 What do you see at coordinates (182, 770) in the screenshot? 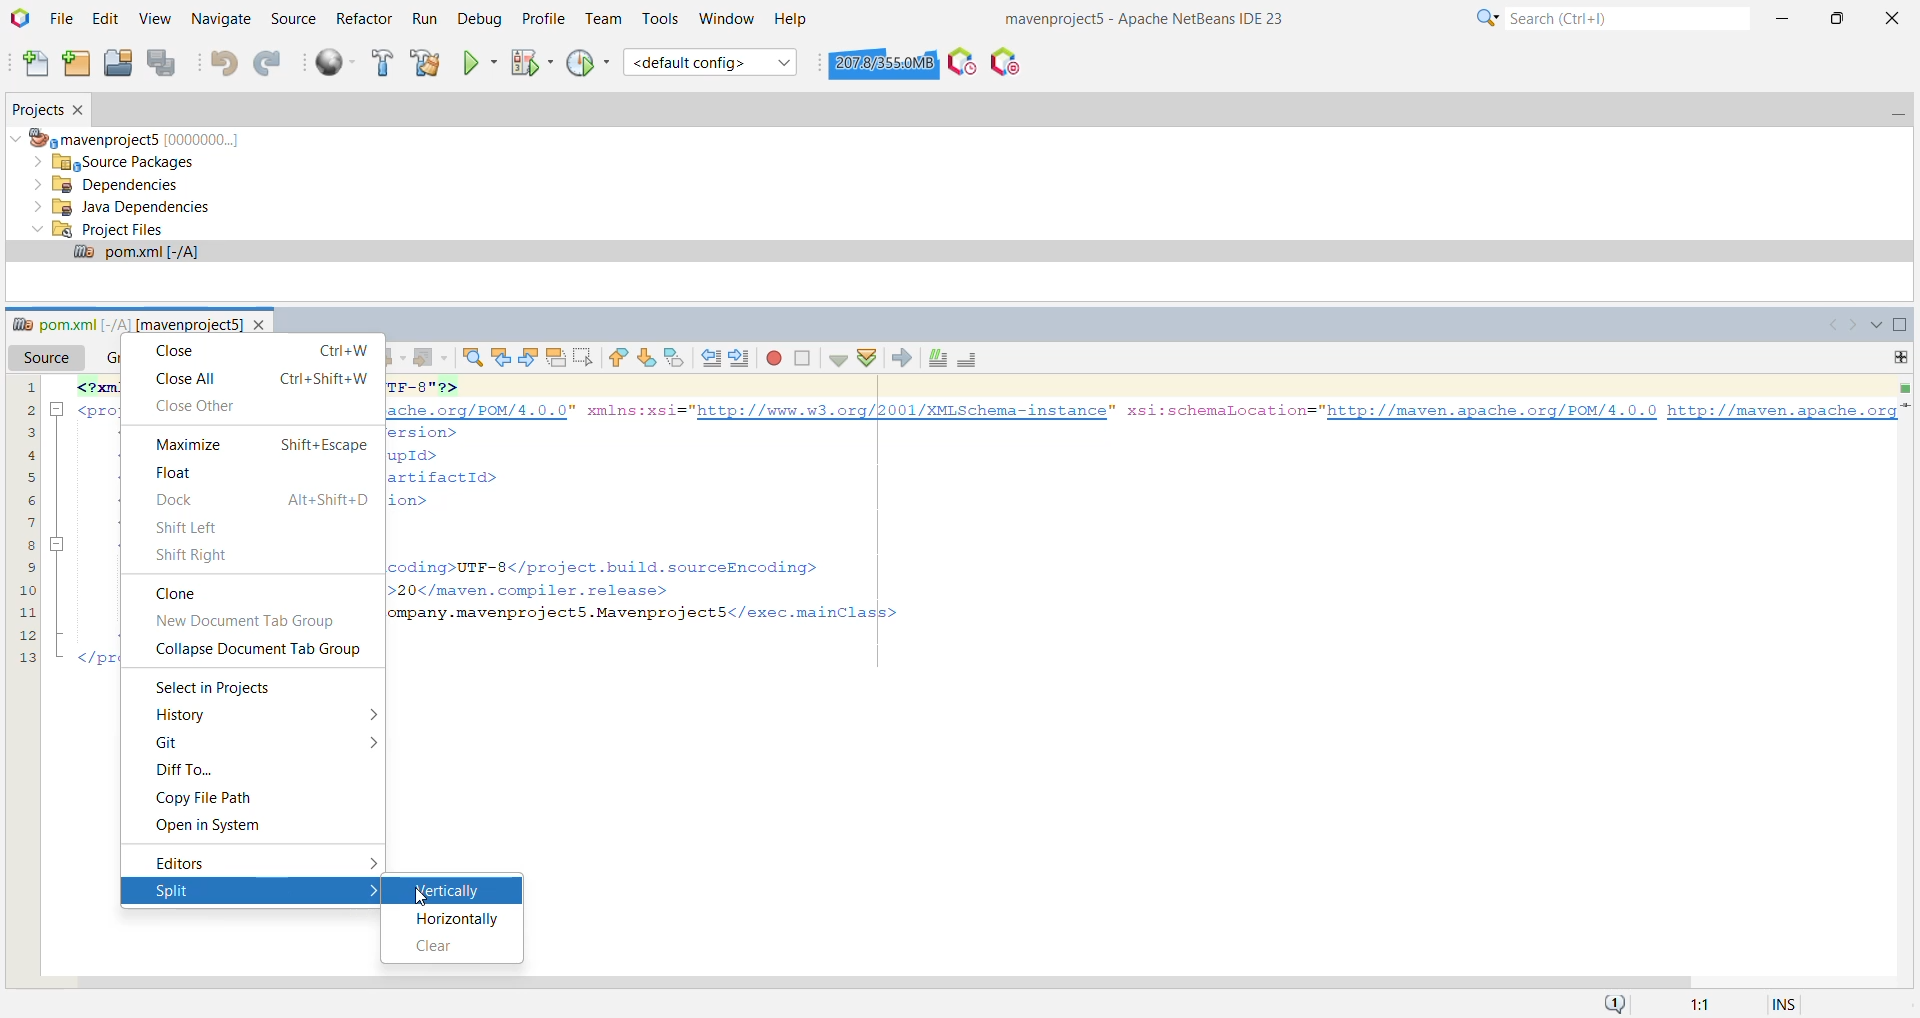
I see `Diff To` at bounding box center [182, 770].